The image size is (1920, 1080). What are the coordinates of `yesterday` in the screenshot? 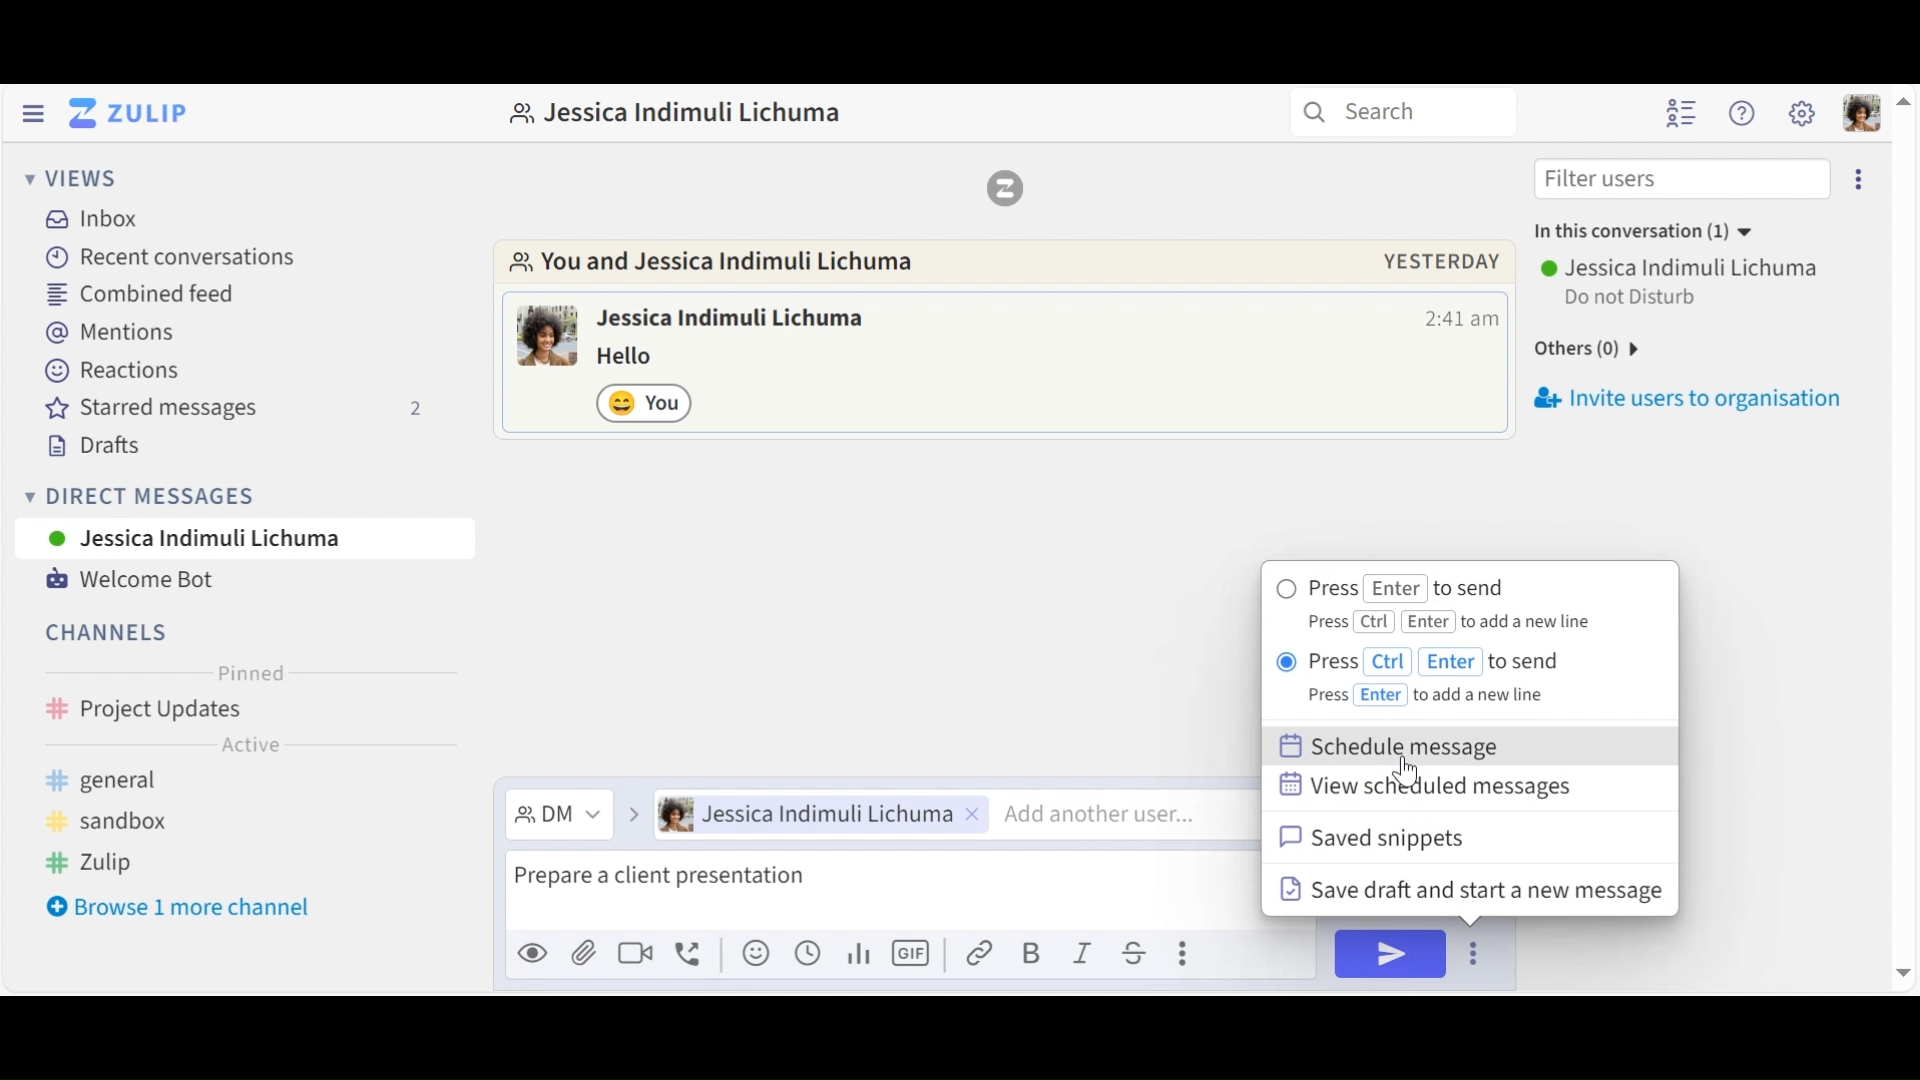 It's located at (1441, 261).